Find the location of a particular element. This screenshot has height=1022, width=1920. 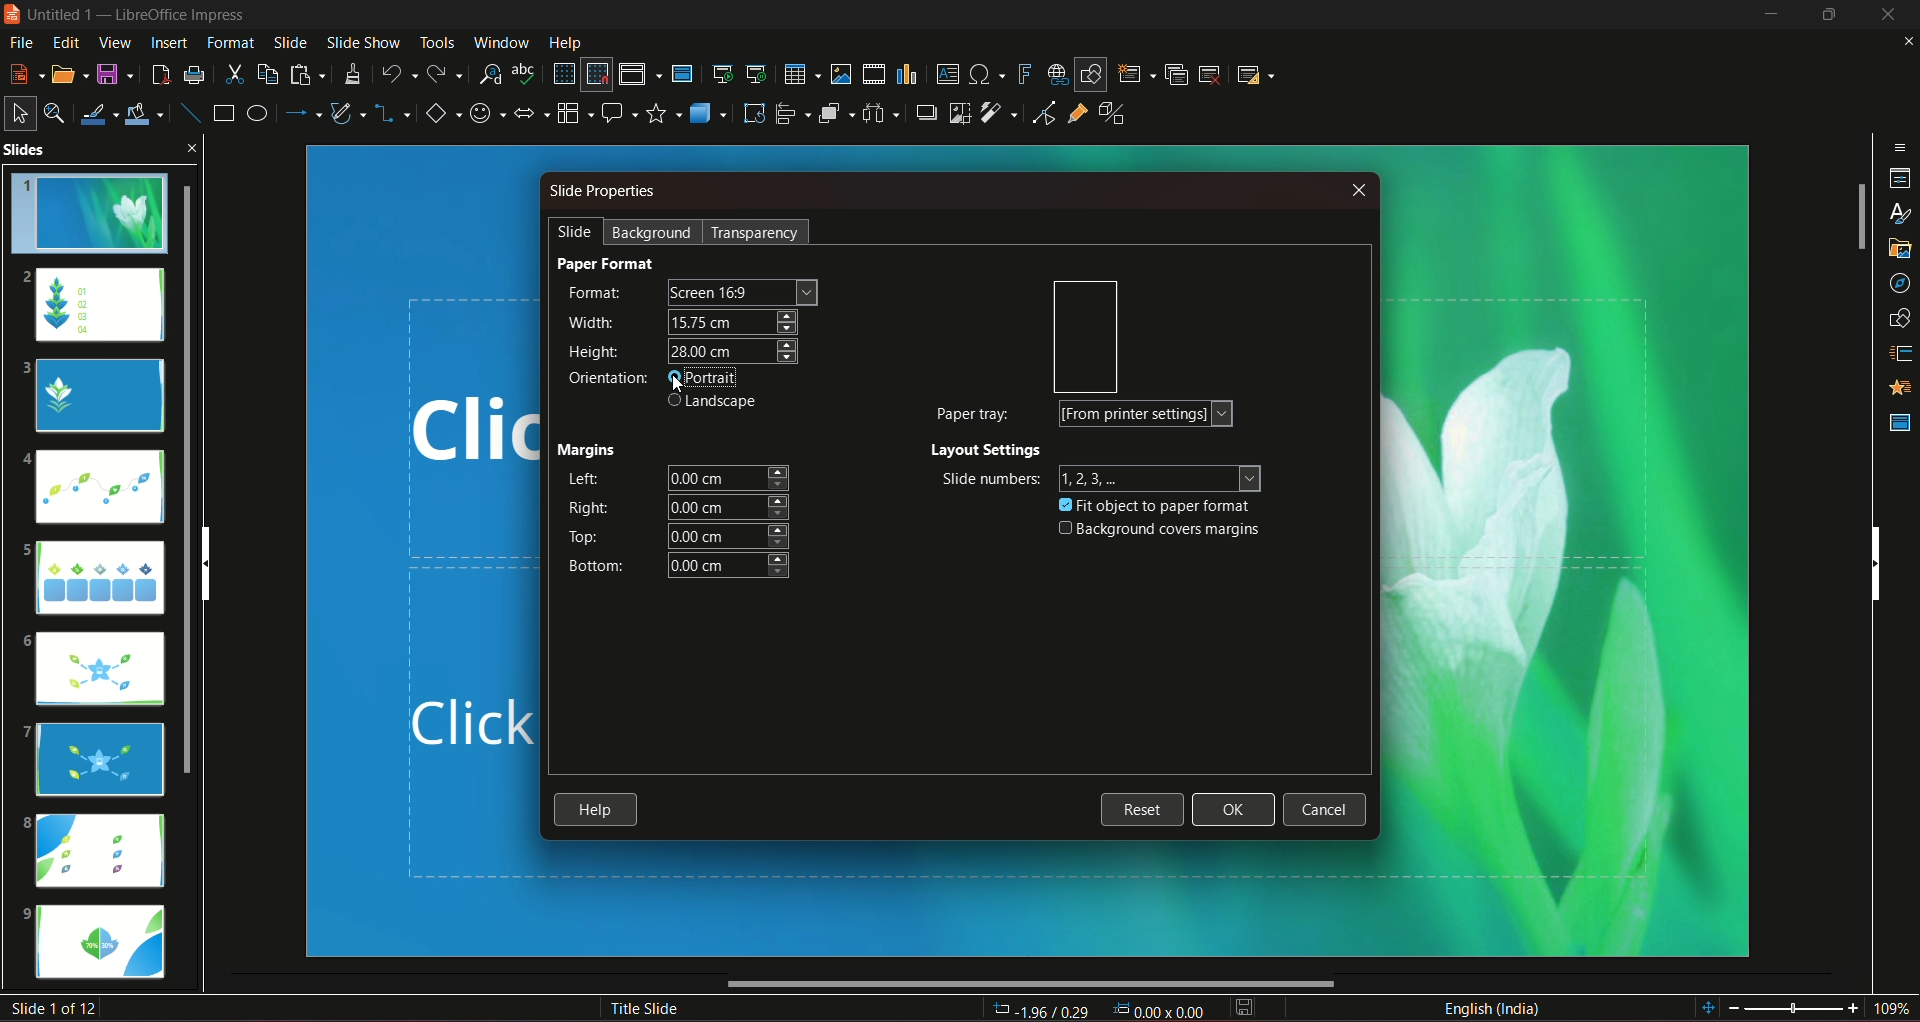

right is located at coordinates (585, 508).